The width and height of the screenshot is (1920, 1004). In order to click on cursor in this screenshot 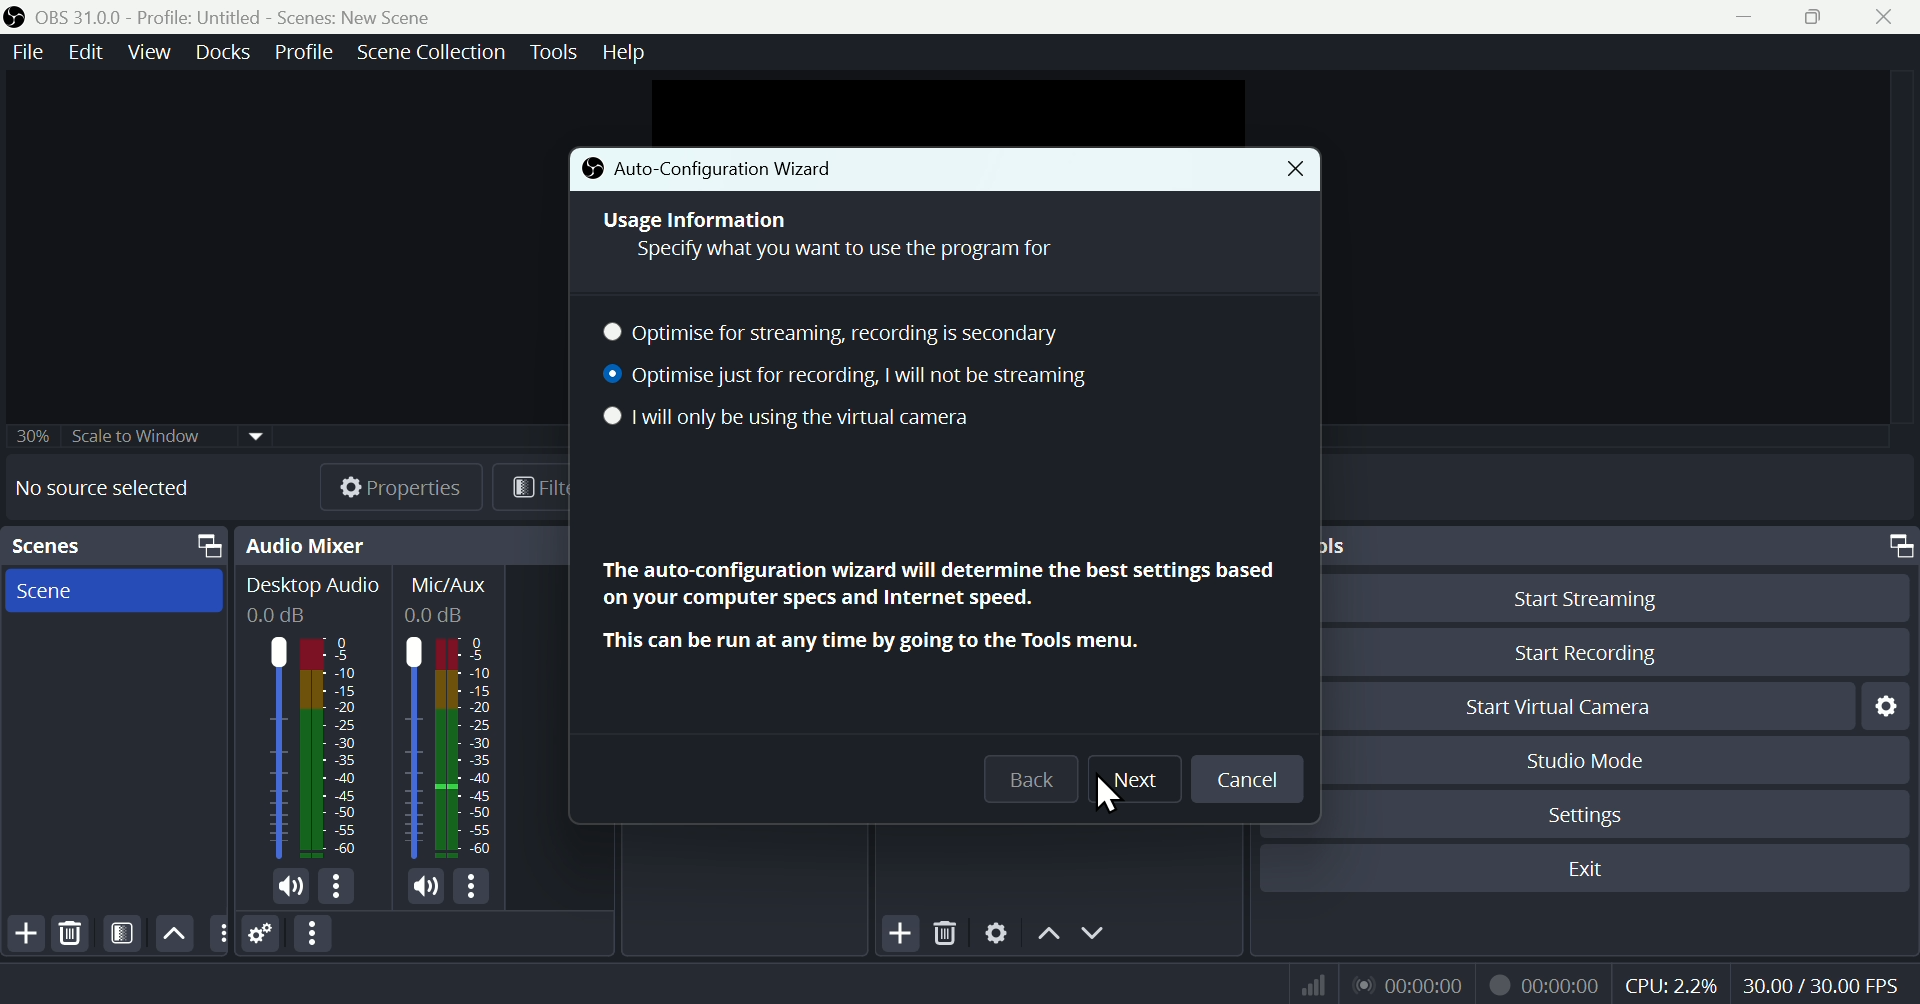, I will do `click(1114, 797)`.